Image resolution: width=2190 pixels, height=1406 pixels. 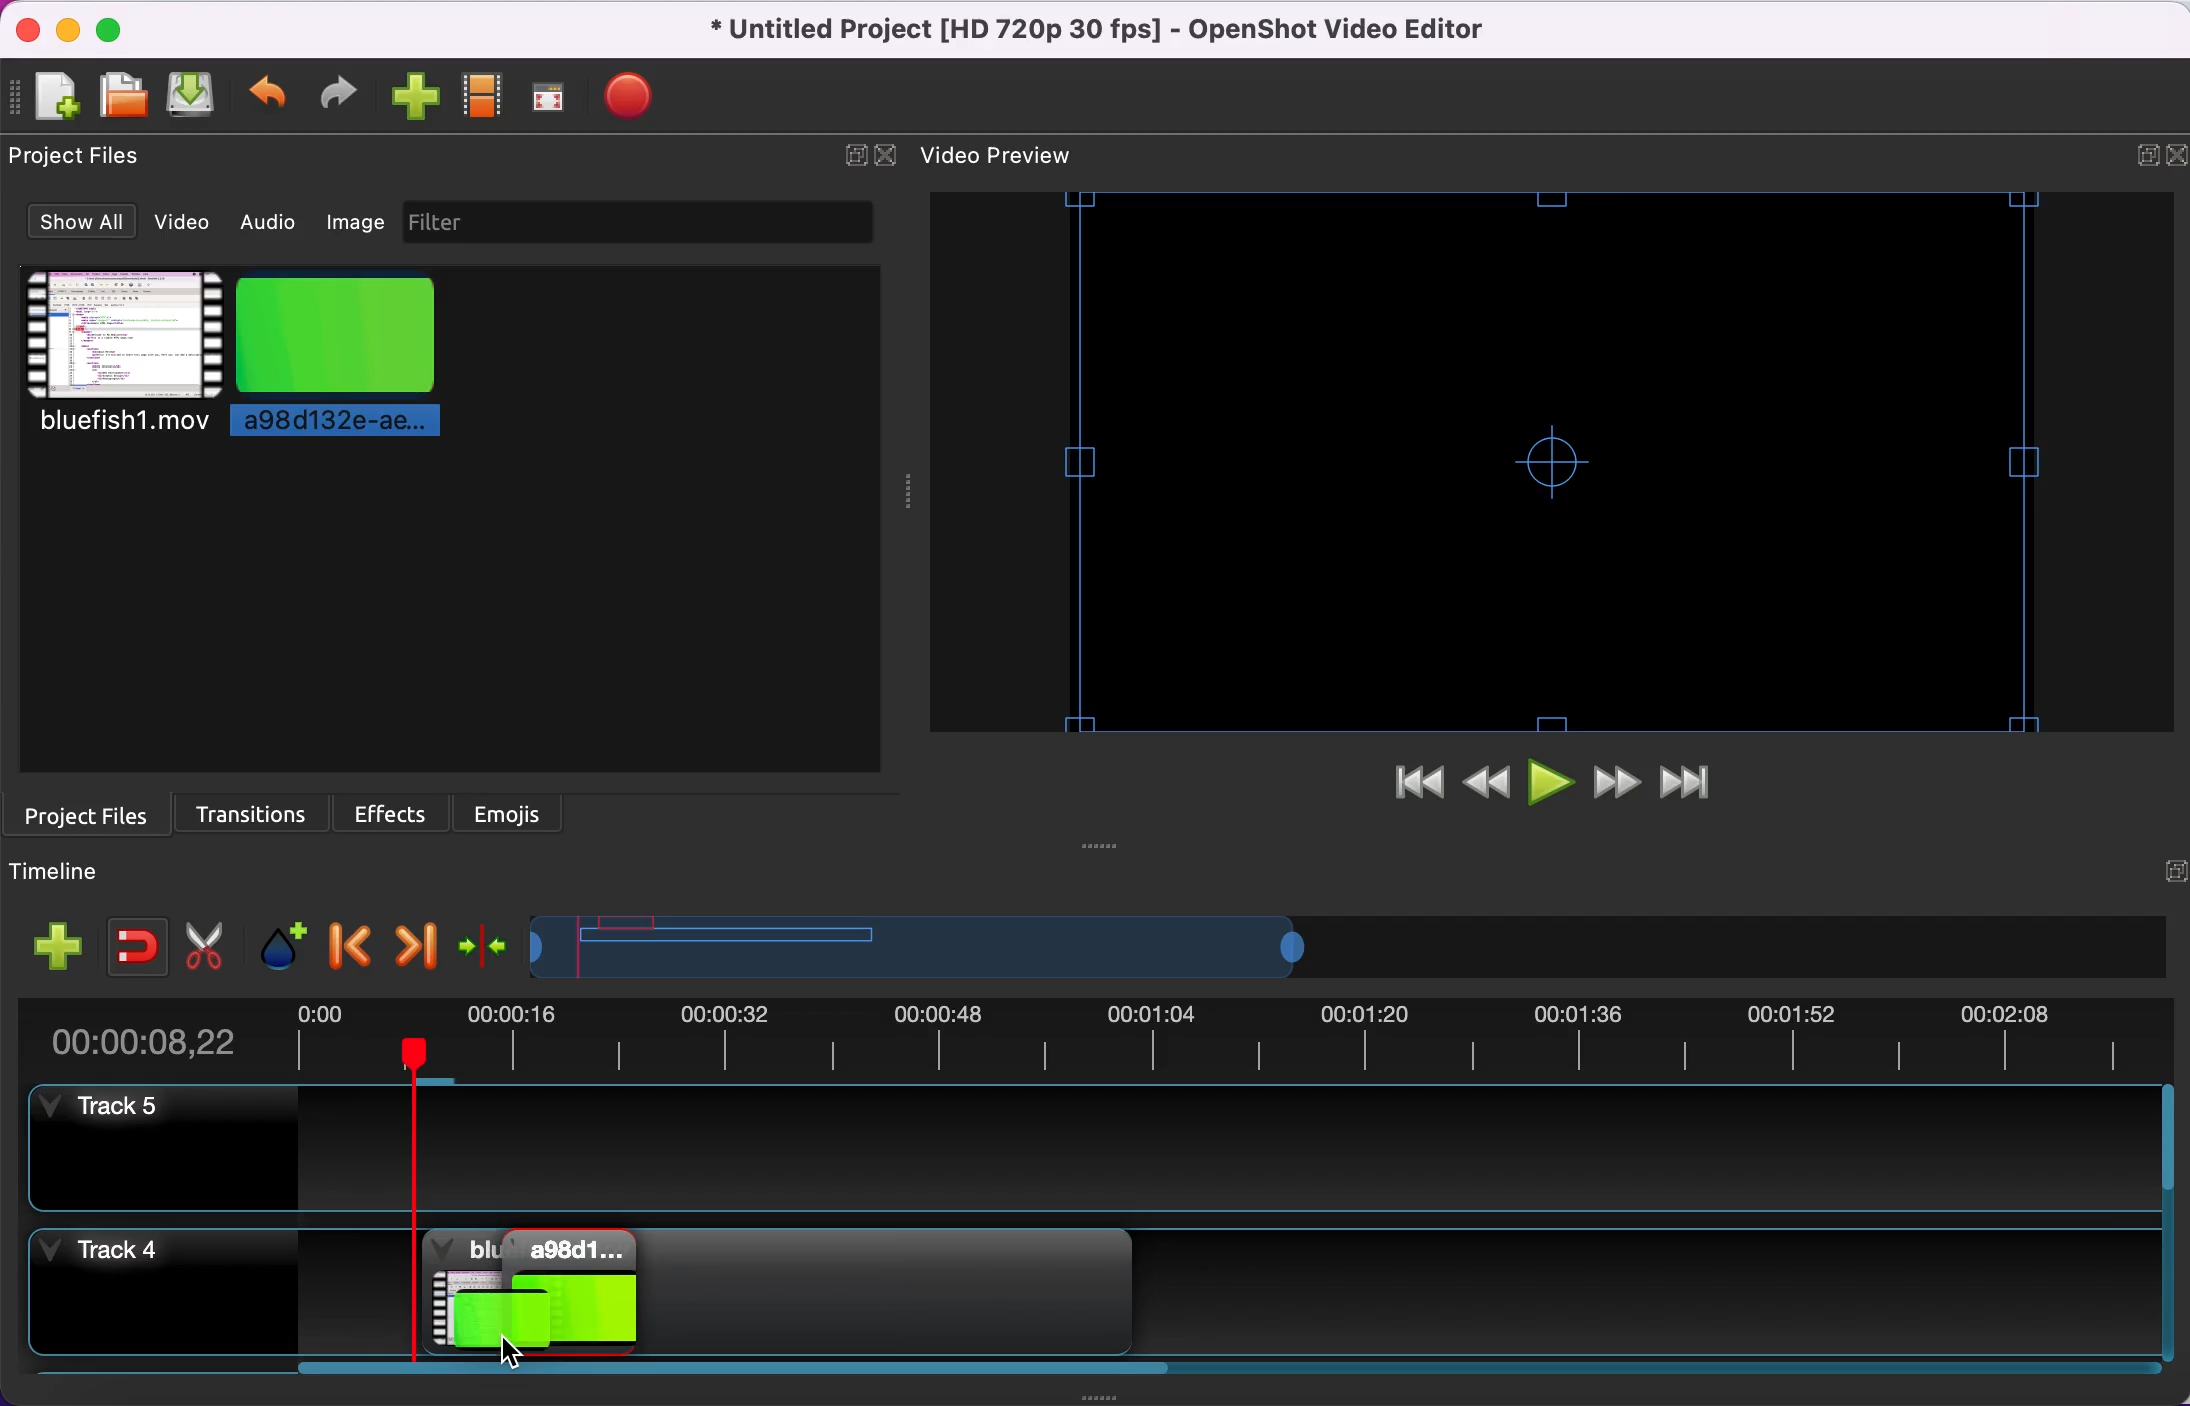 I want to click on close, so click(x=2175, y=156).